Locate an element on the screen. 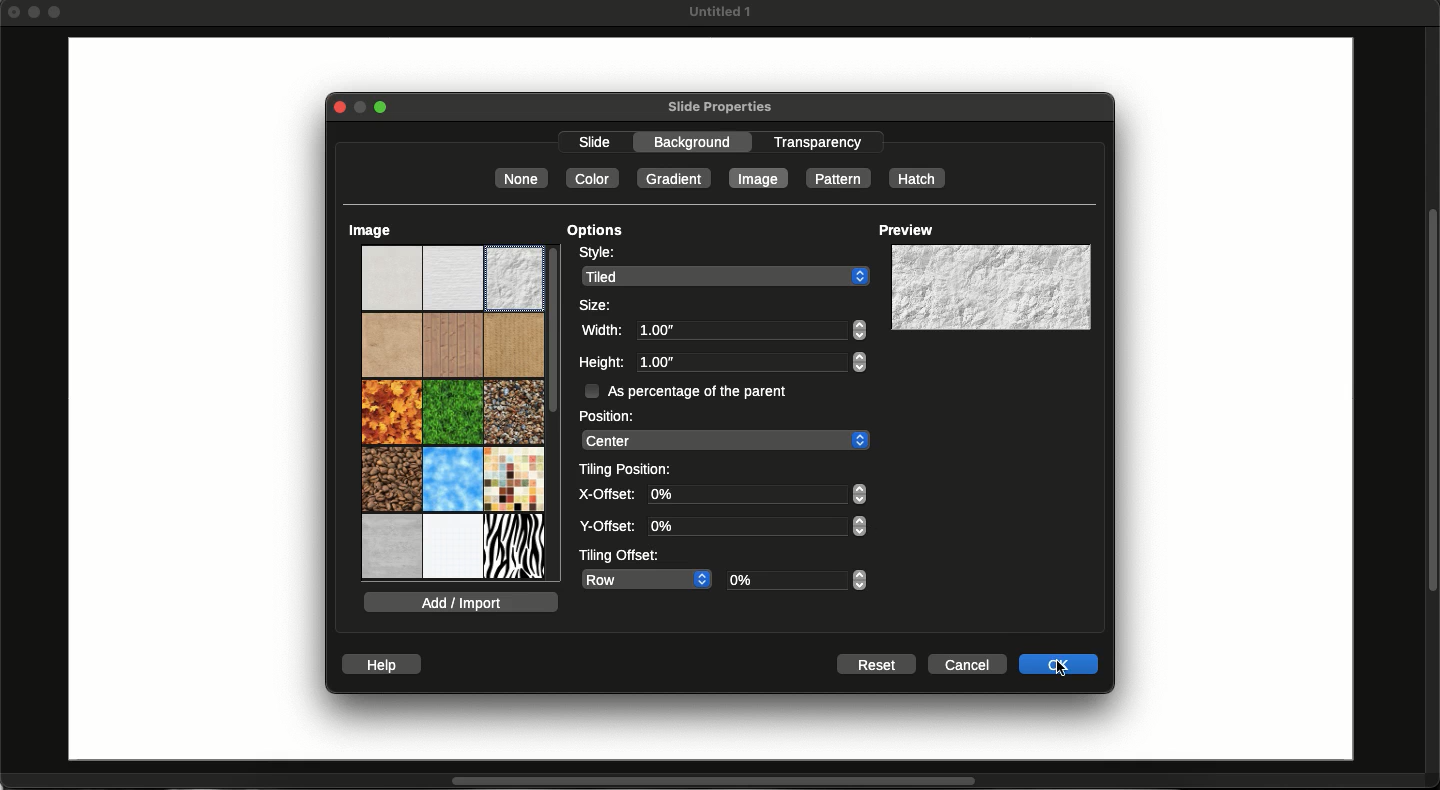 This screenshot has width=1440, height=790. Images is located at coordinates (453, 414).